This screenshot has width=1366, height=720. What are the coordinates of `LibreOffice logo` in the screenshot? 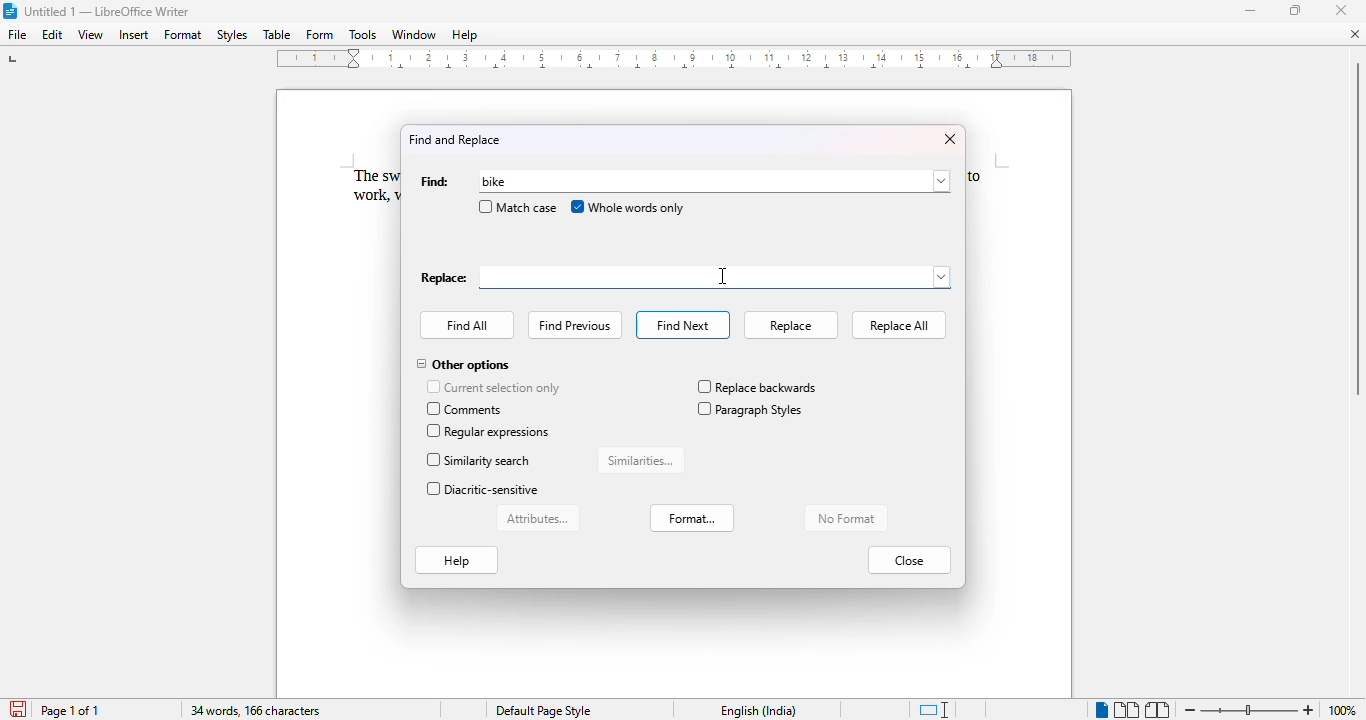 It's located at (9, 10).